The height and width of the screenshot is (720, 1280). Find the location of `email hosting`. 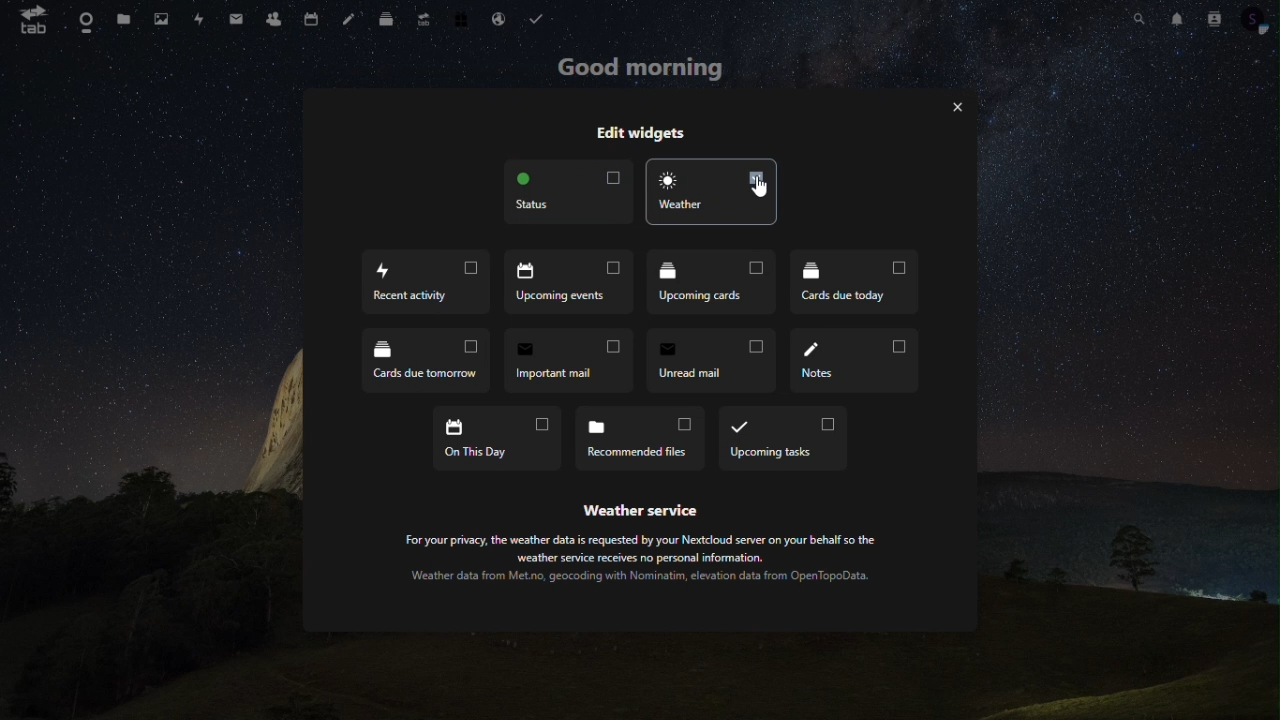

email hosting is located at coordinates (501, 18).